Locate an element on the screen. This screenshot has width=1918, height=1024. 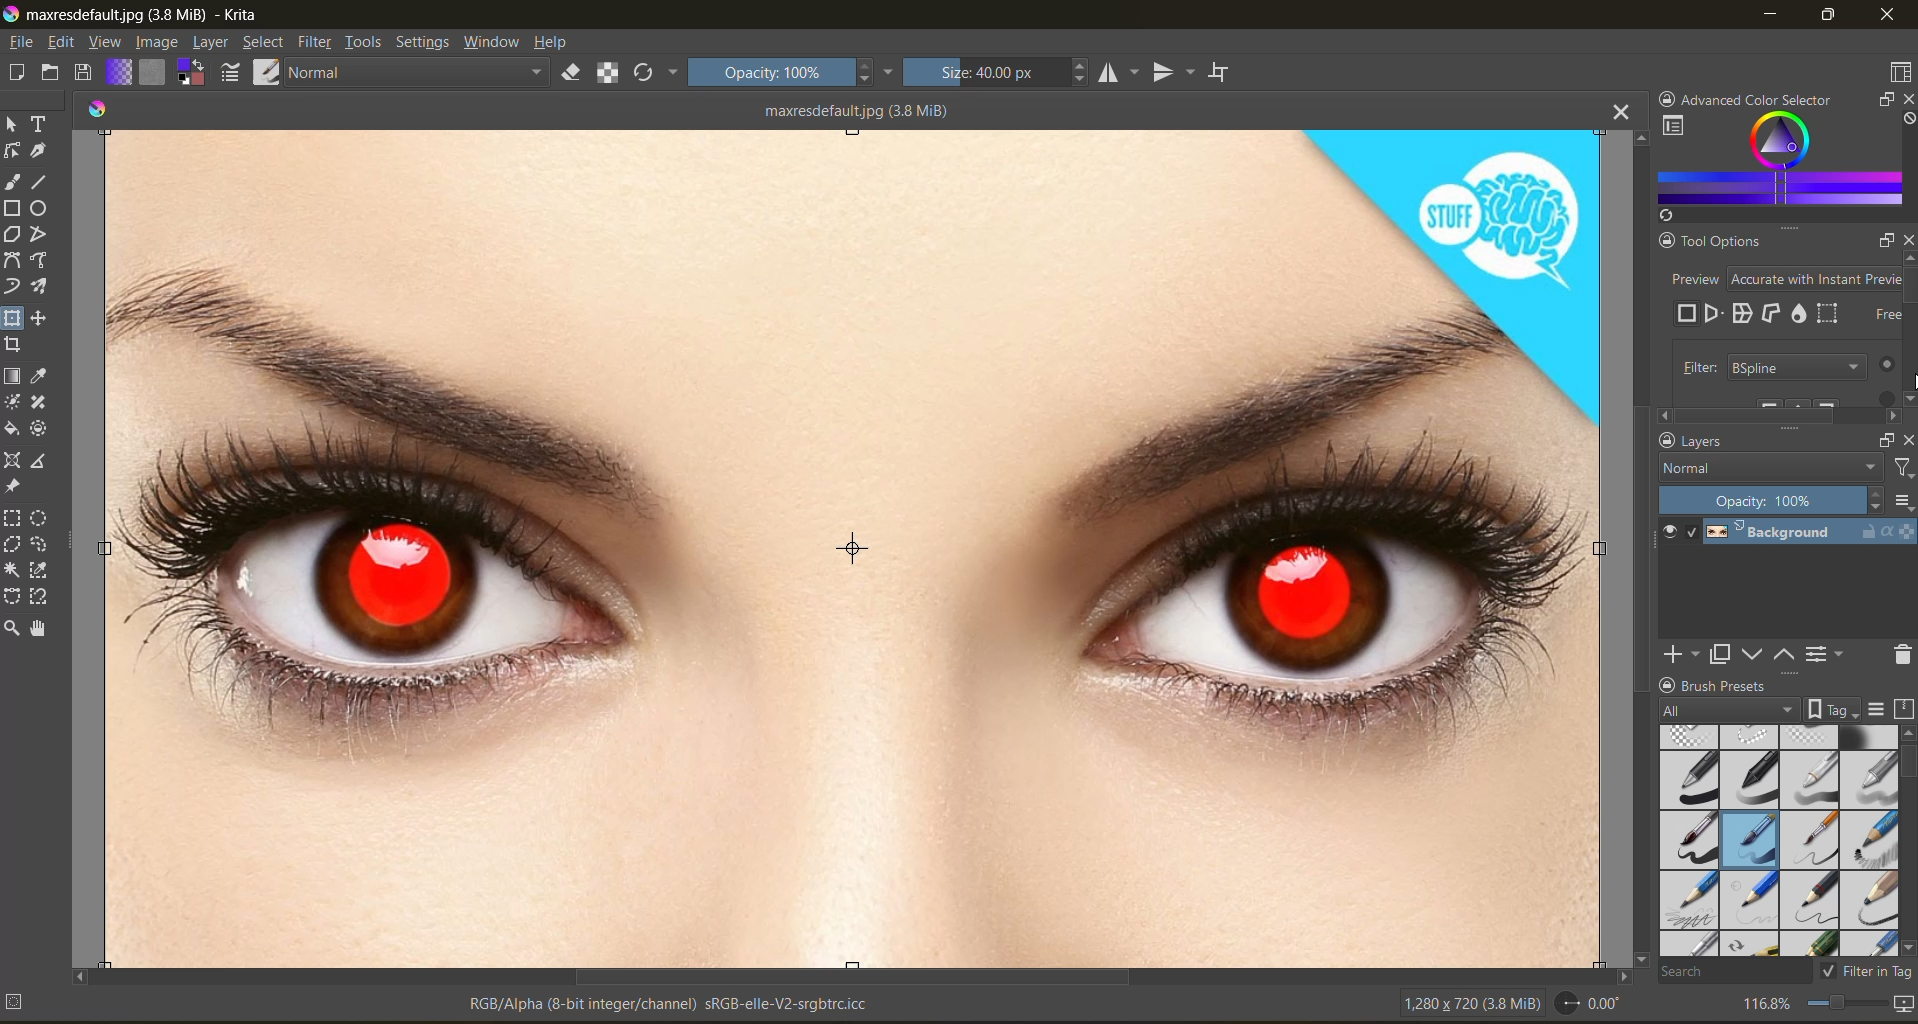
liquify is located at coordinates (1798, 314).